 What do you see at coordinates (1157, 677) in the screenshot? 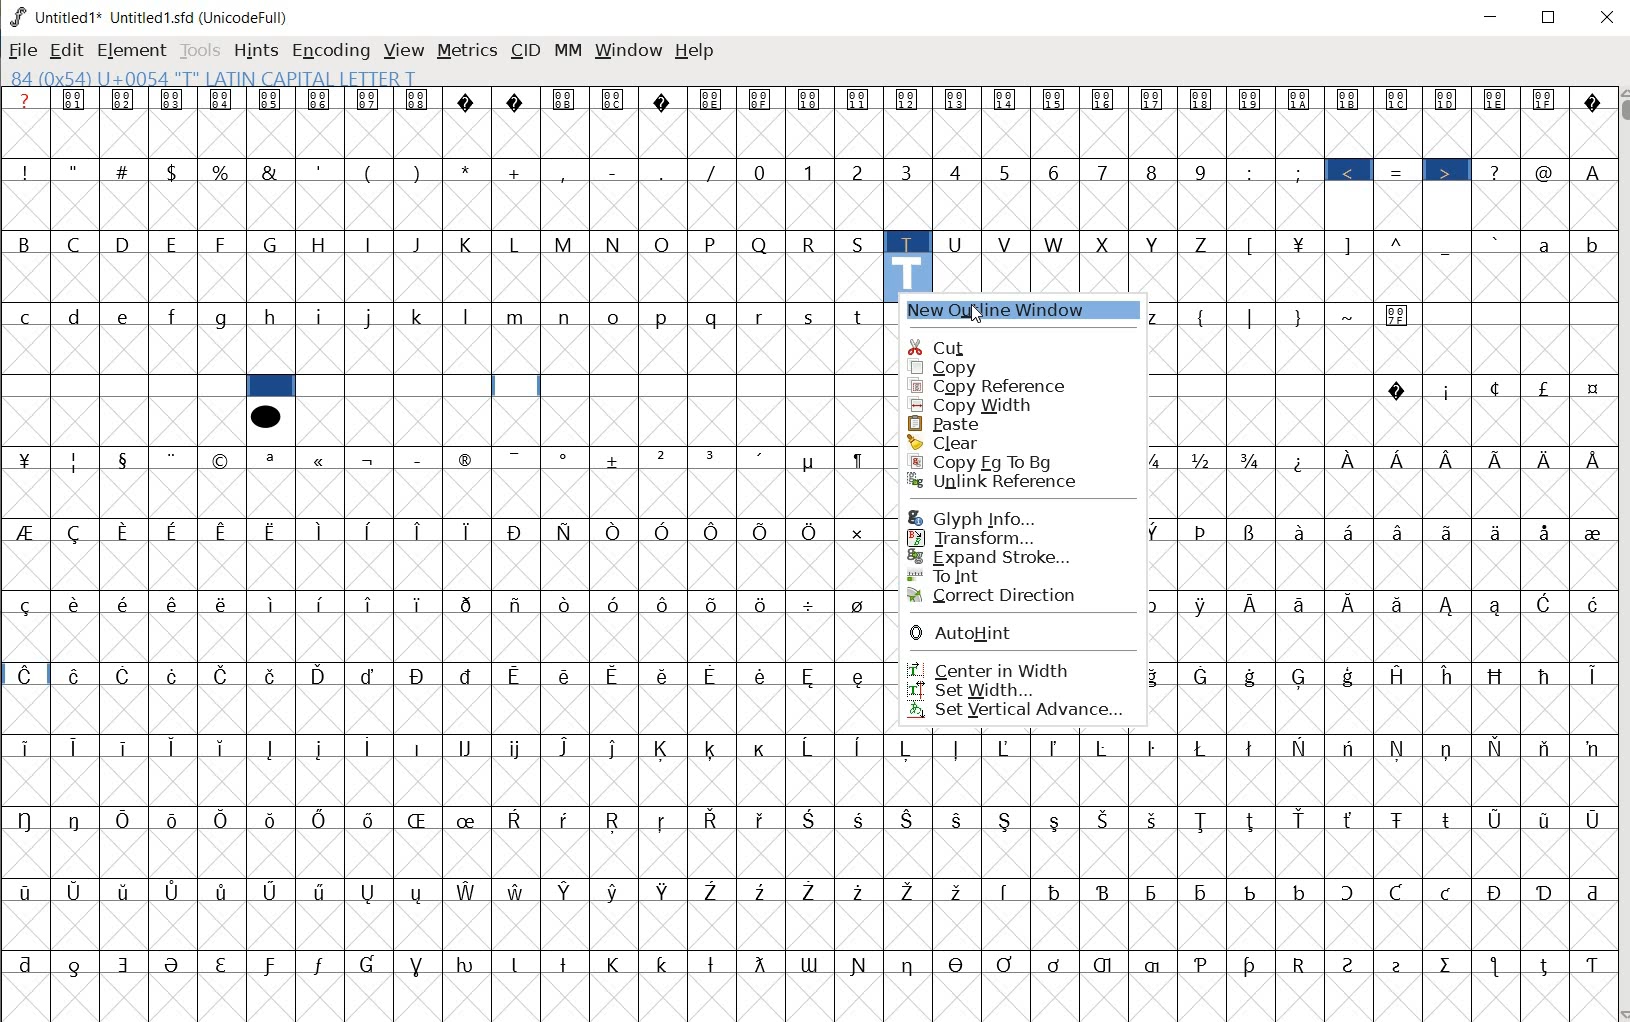
I see `Symbol` at bounding box center [1157, 677].